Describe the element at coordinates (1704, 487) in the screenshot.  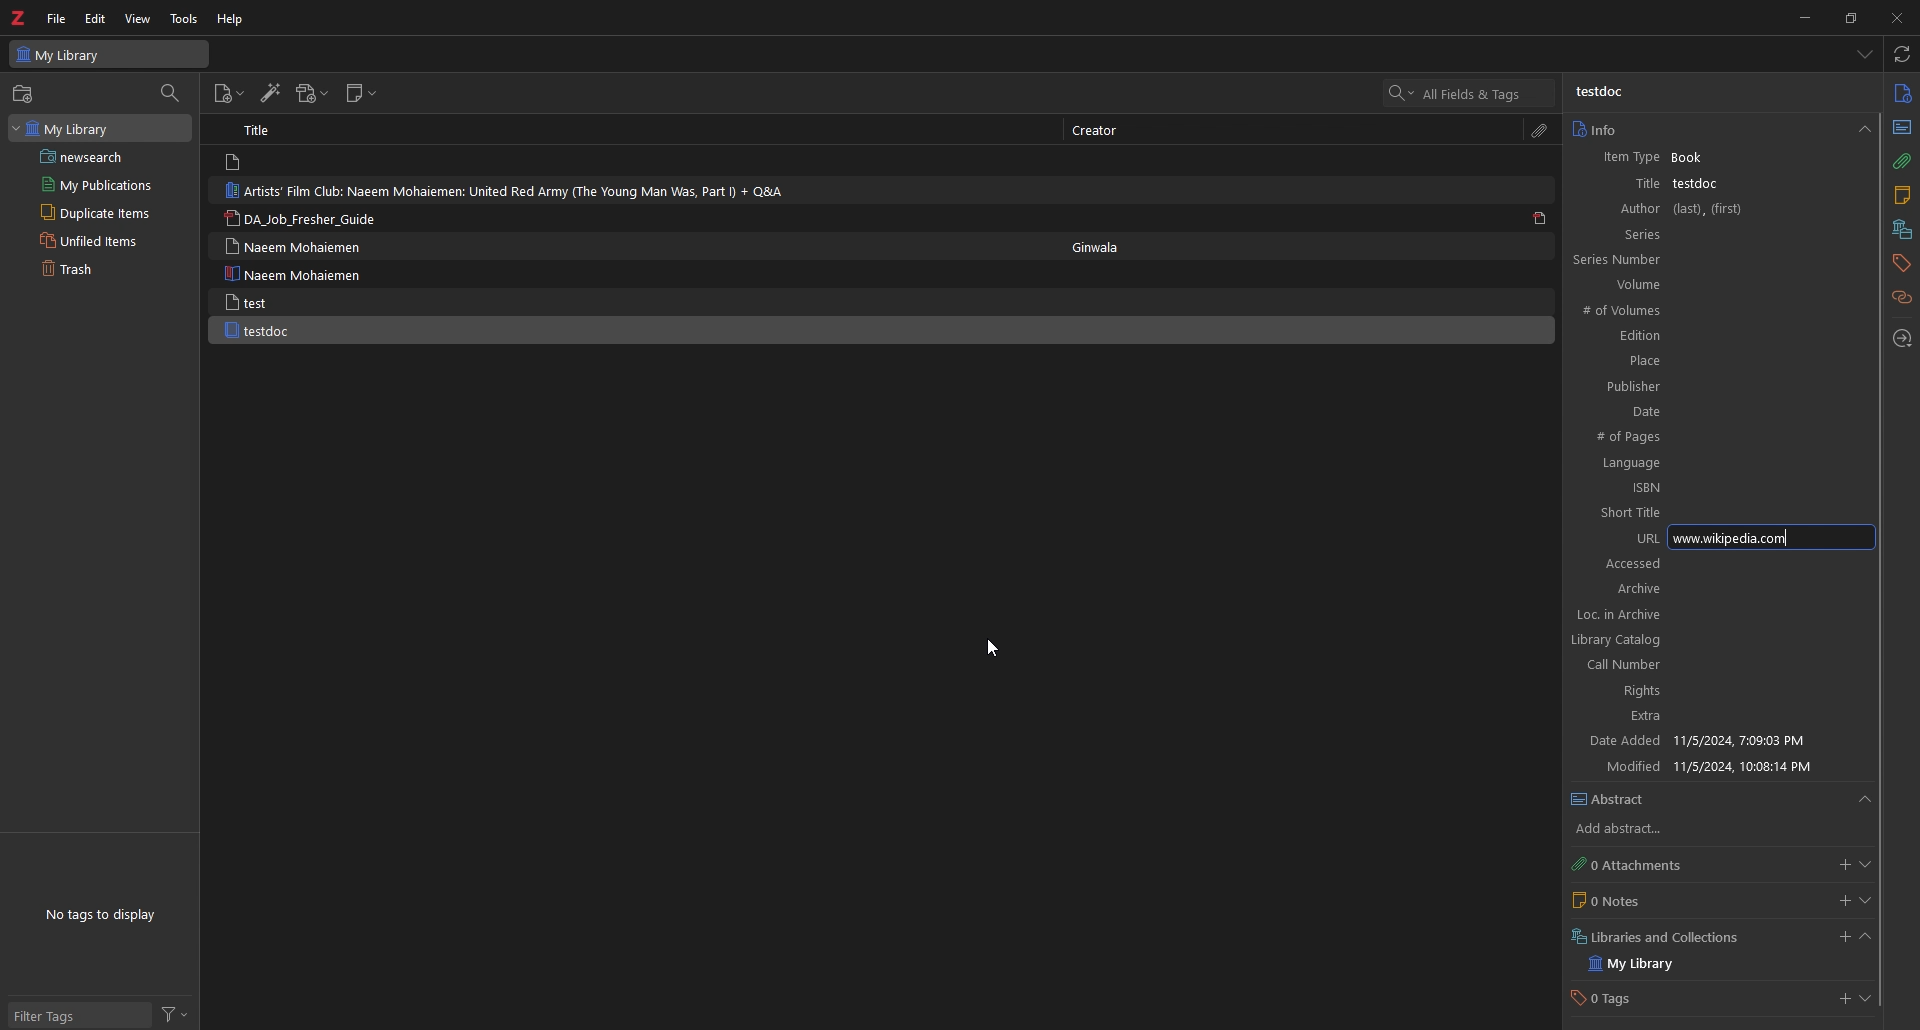
I see `ISBN` at that location.